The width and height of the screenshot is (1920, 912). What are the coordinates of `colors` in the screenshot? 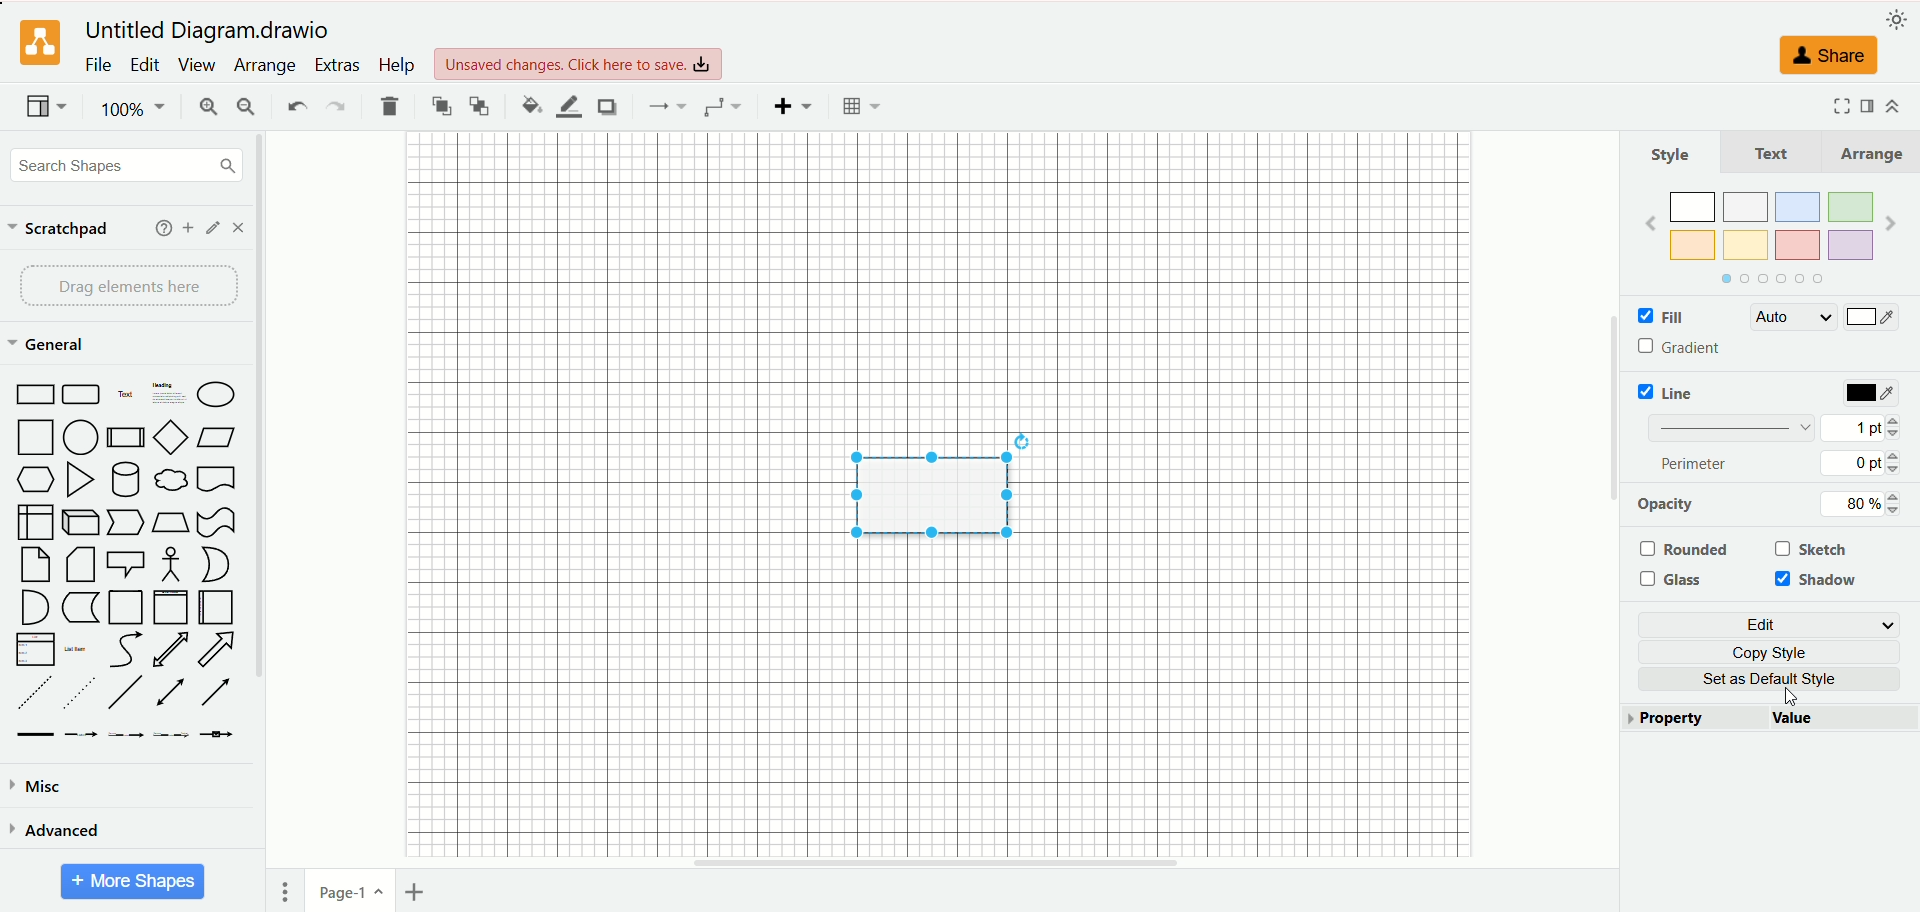 It's located at (1771, 222).